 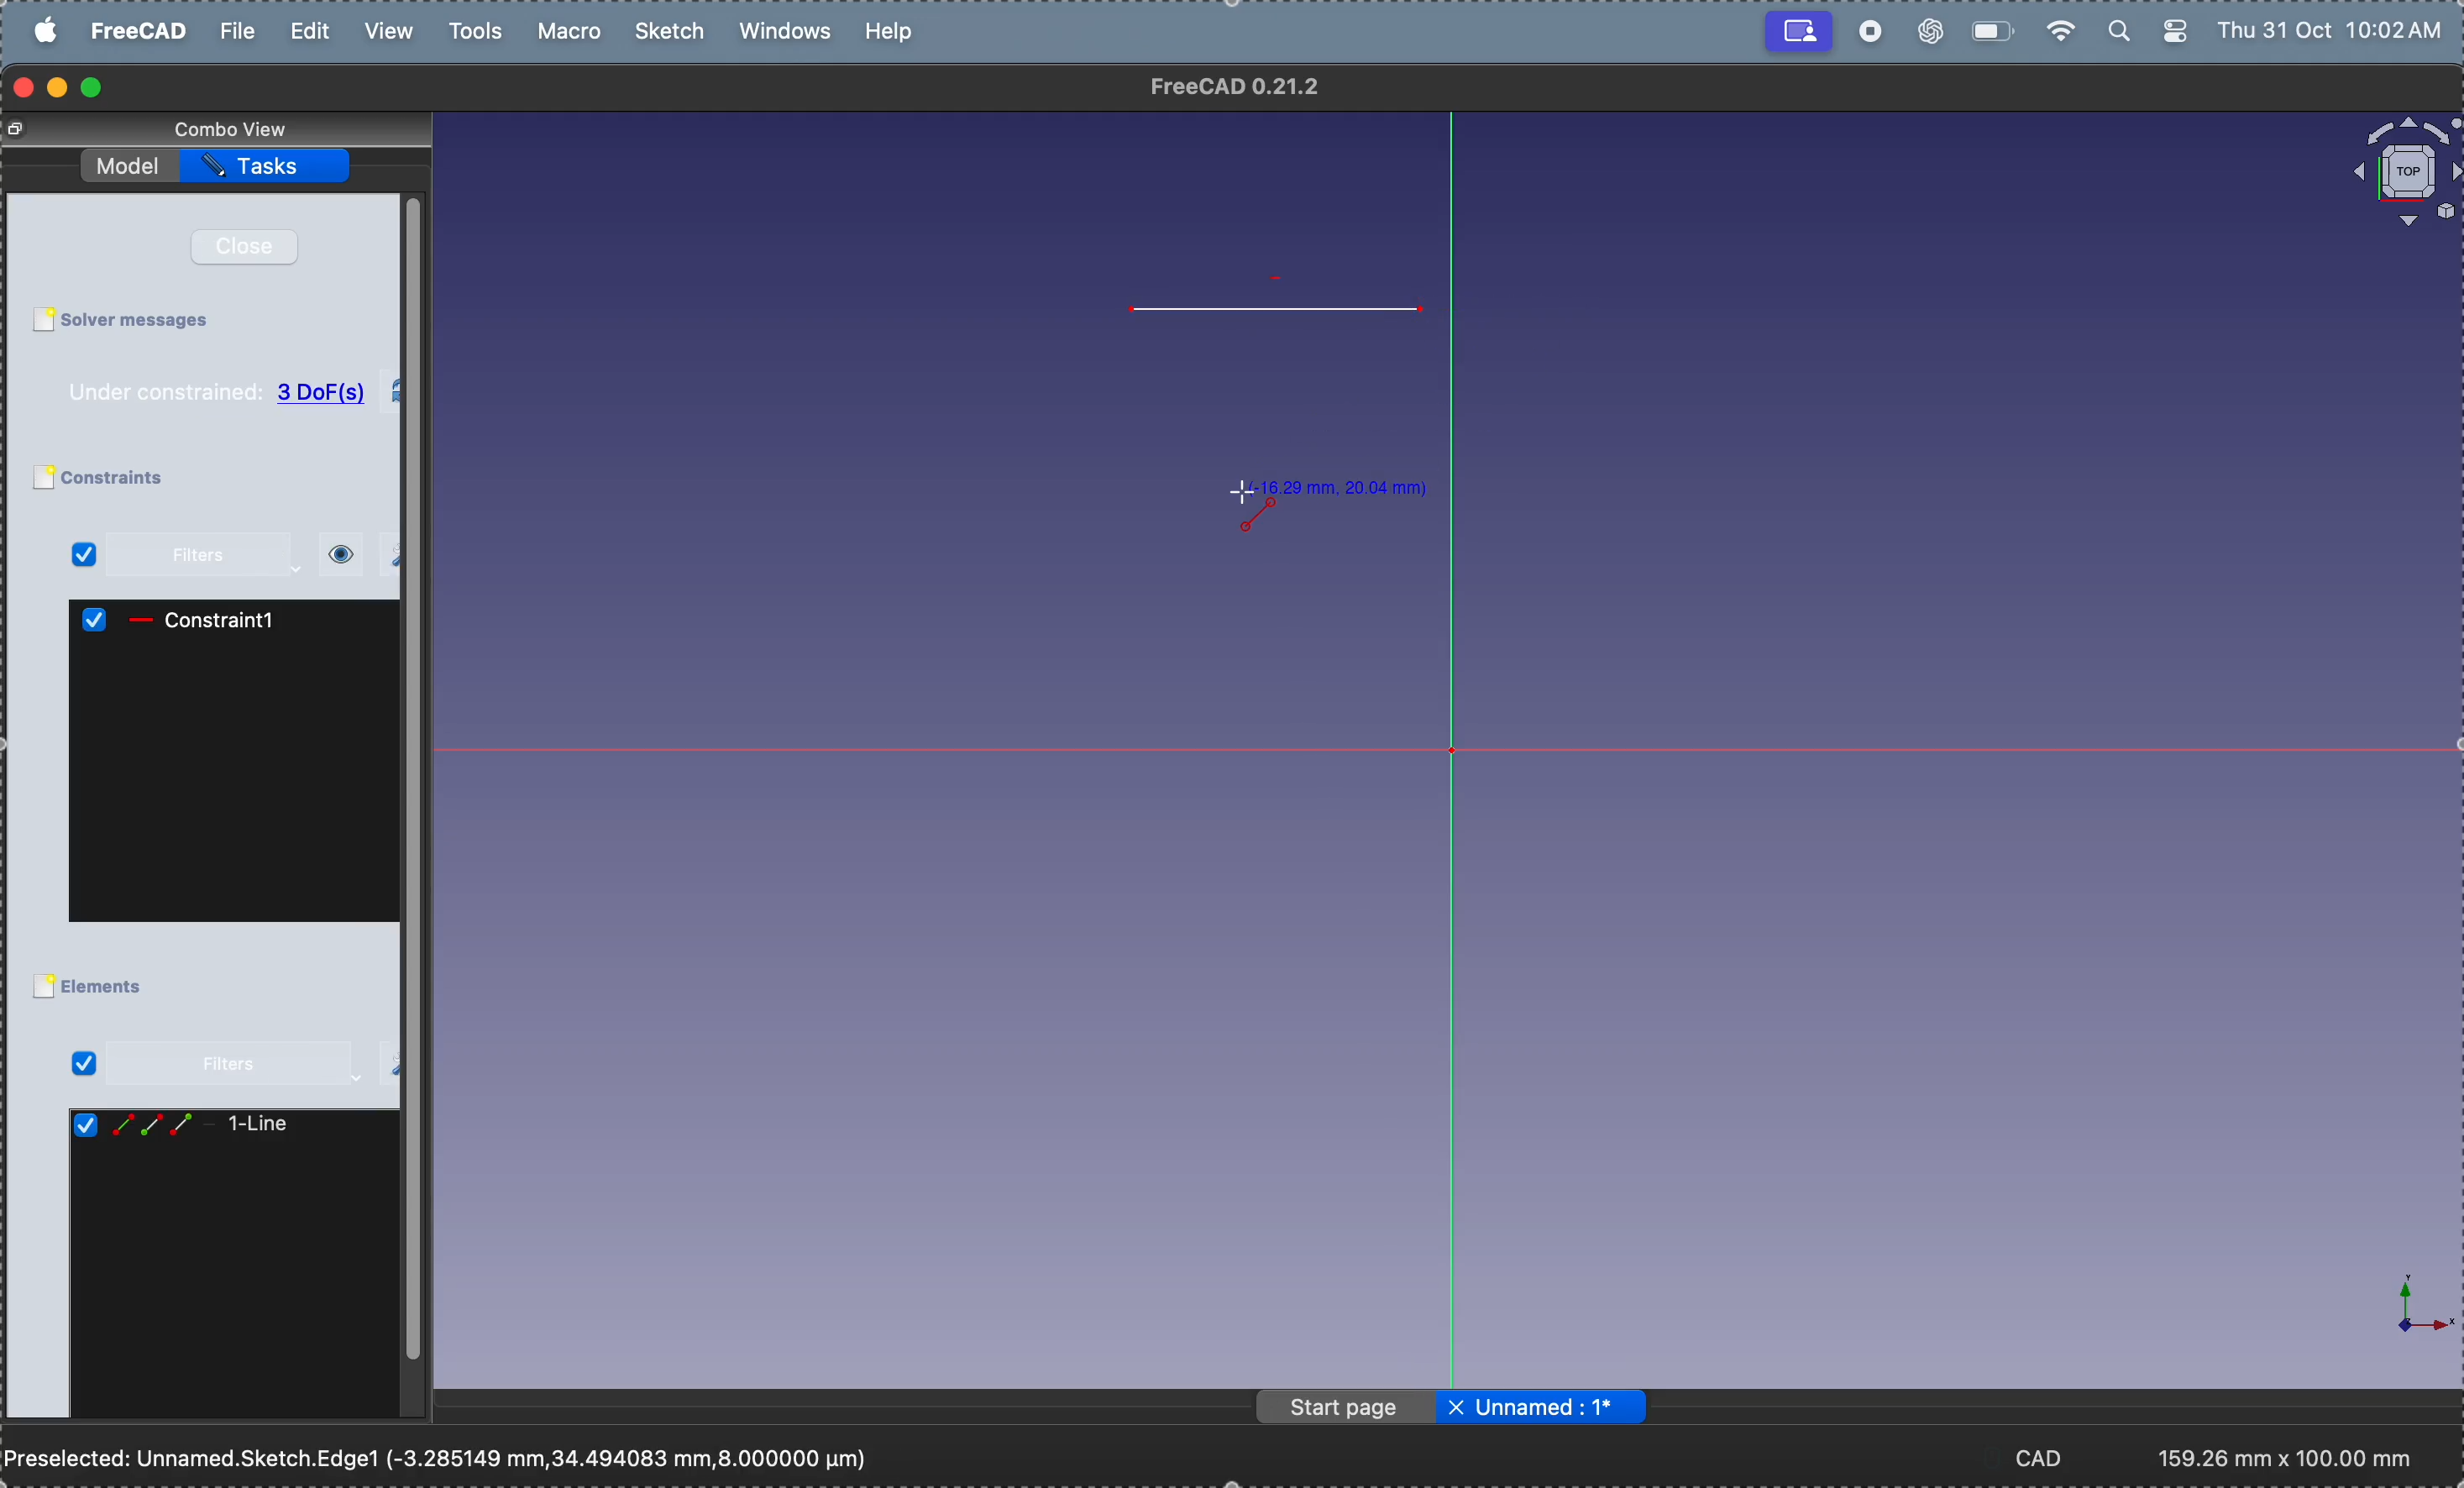 What do you see at coordinates (42, 988) in the screenshot?
I see `Checkbox` at bounding box center [42, 988].